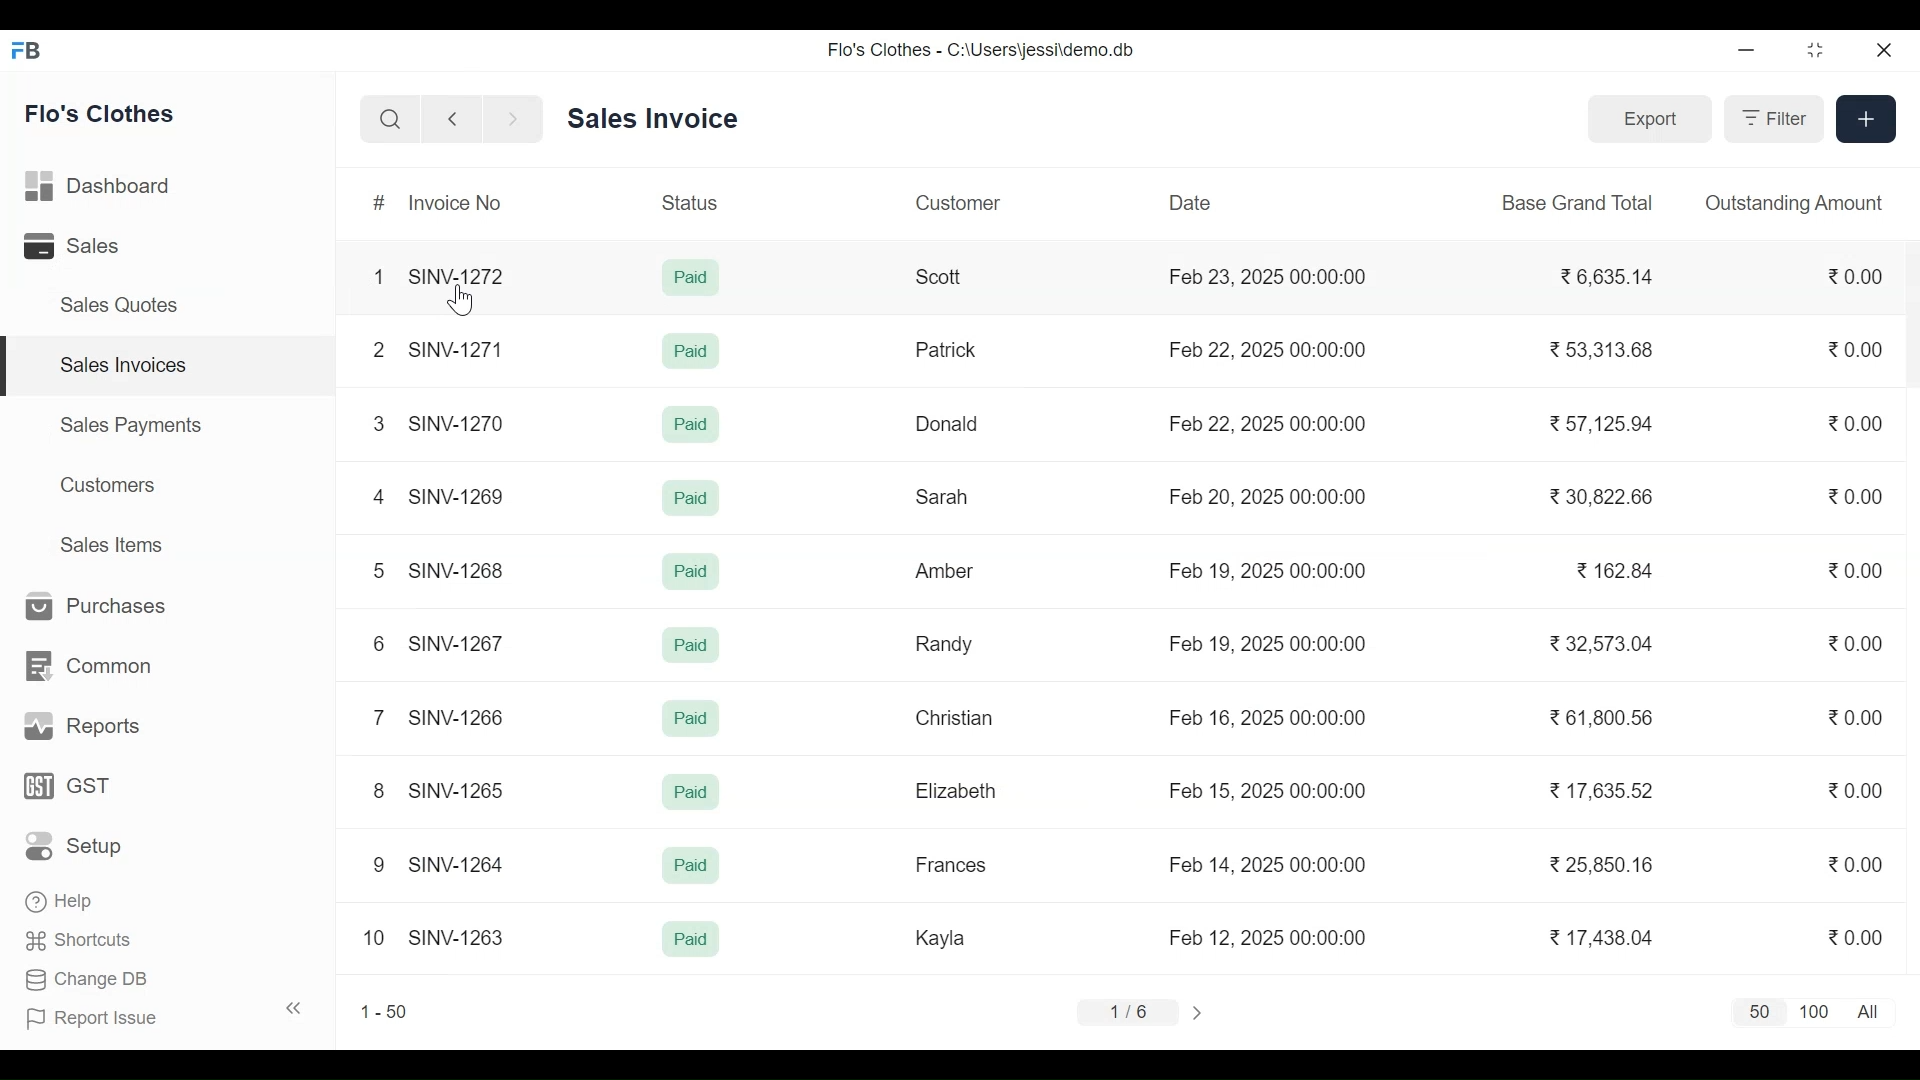 The image size is (1920, 1080). What do you see at coordinates (1885, 52) in the screenshot?
I see `Close` at bounding box center [1885, 52].